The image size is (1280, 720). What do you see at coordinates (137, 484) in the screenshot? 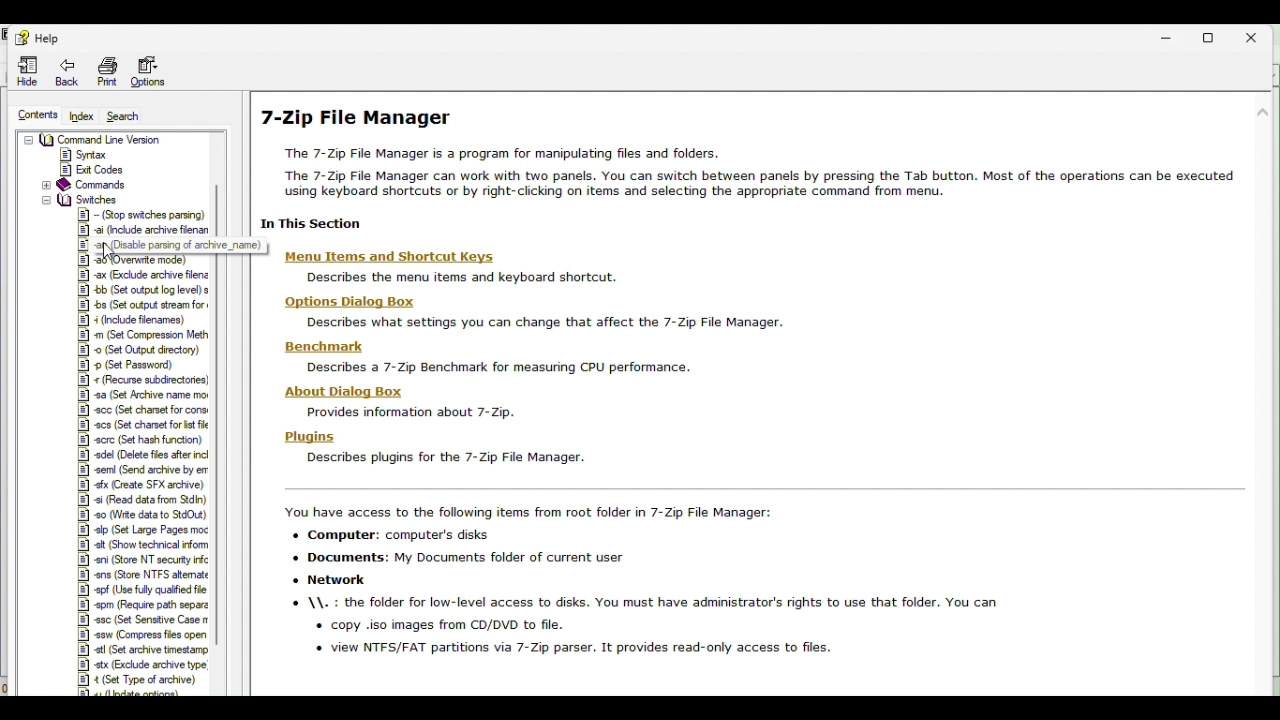
I see `1B) +fx Create SFX archive)` at bounding box center [137, 484].